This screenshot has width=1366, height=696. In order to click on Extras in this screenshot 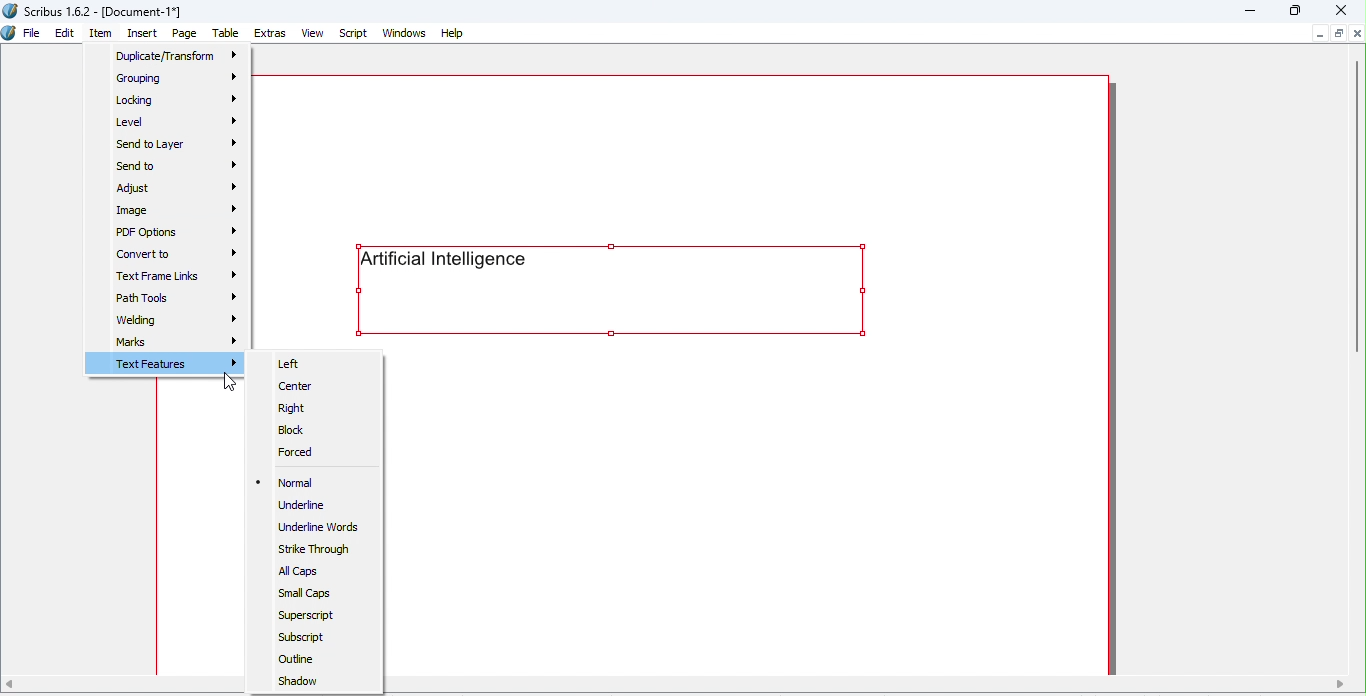, I will do `click(272, 34)`.